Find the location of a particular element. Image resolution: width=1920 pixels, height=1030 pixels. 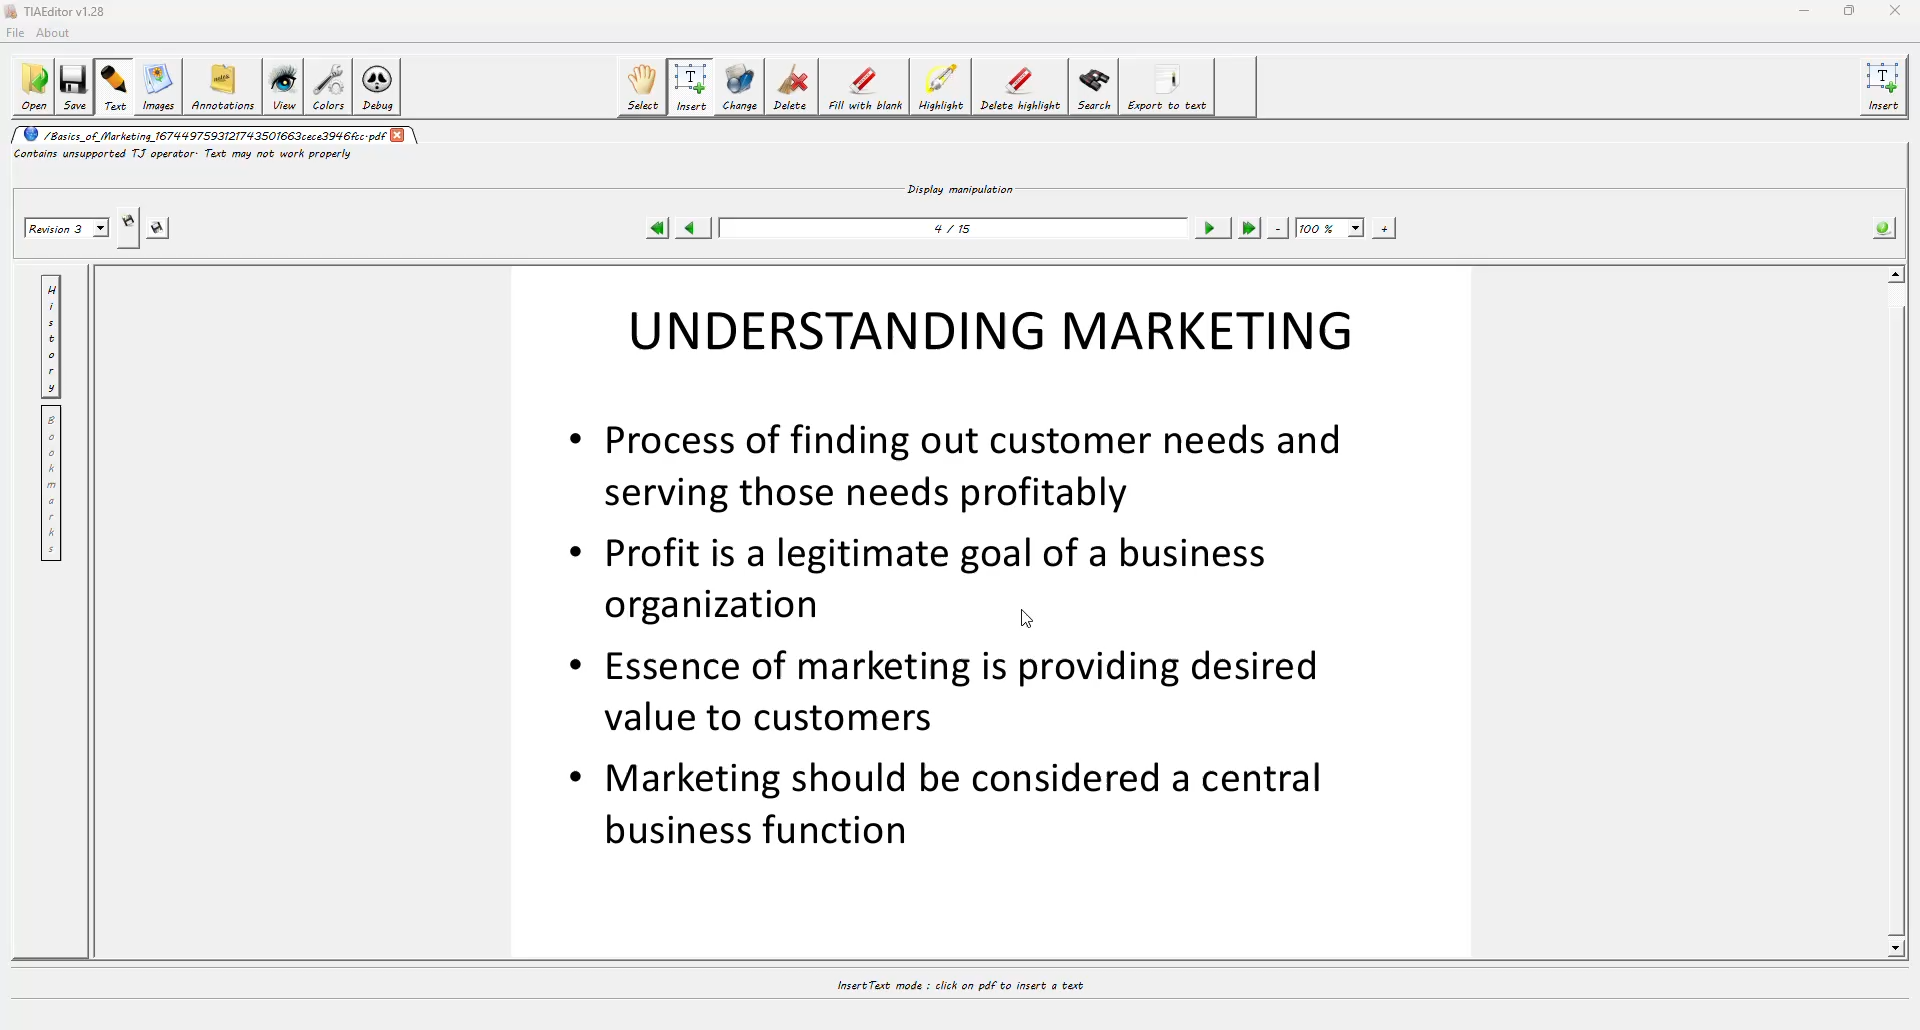

revision 3 is located at coordinates (66, 230).